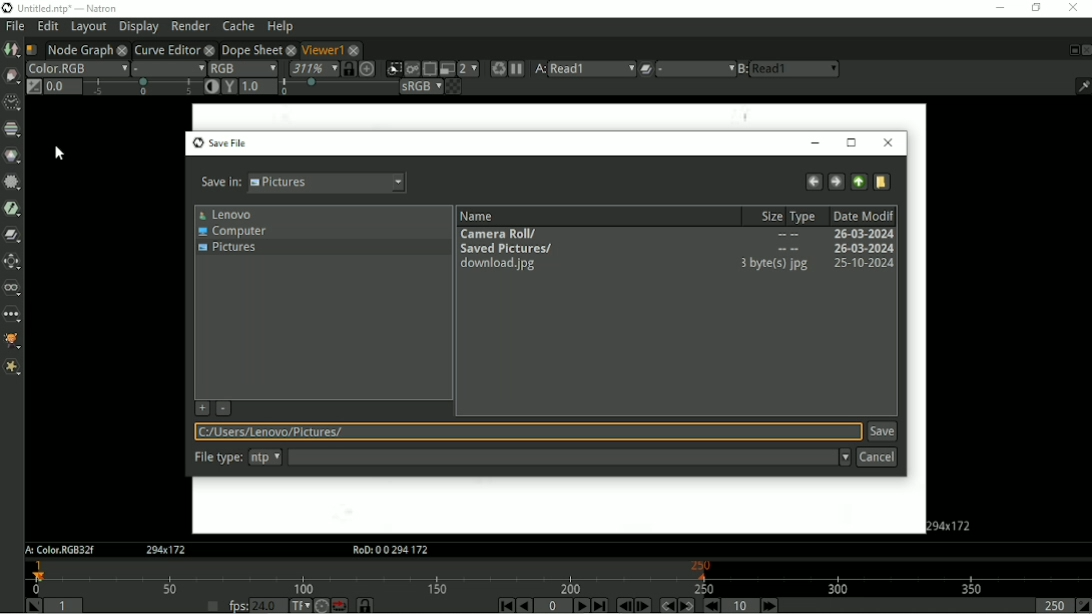 The height and width of the screenshot is (614, 1092). I want to click on Set playback out point, so click(1083, 605).